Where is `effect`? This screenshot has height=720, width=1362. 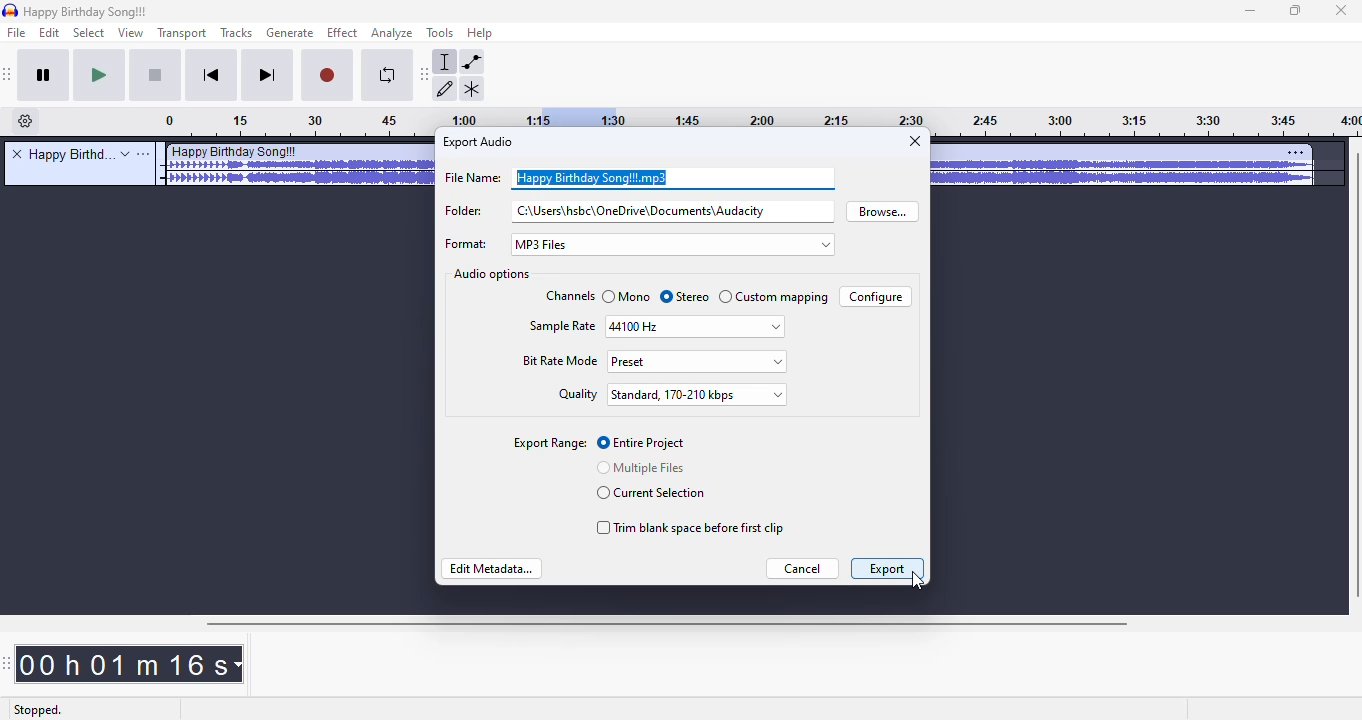
effect is located at coordinates (342, 33).